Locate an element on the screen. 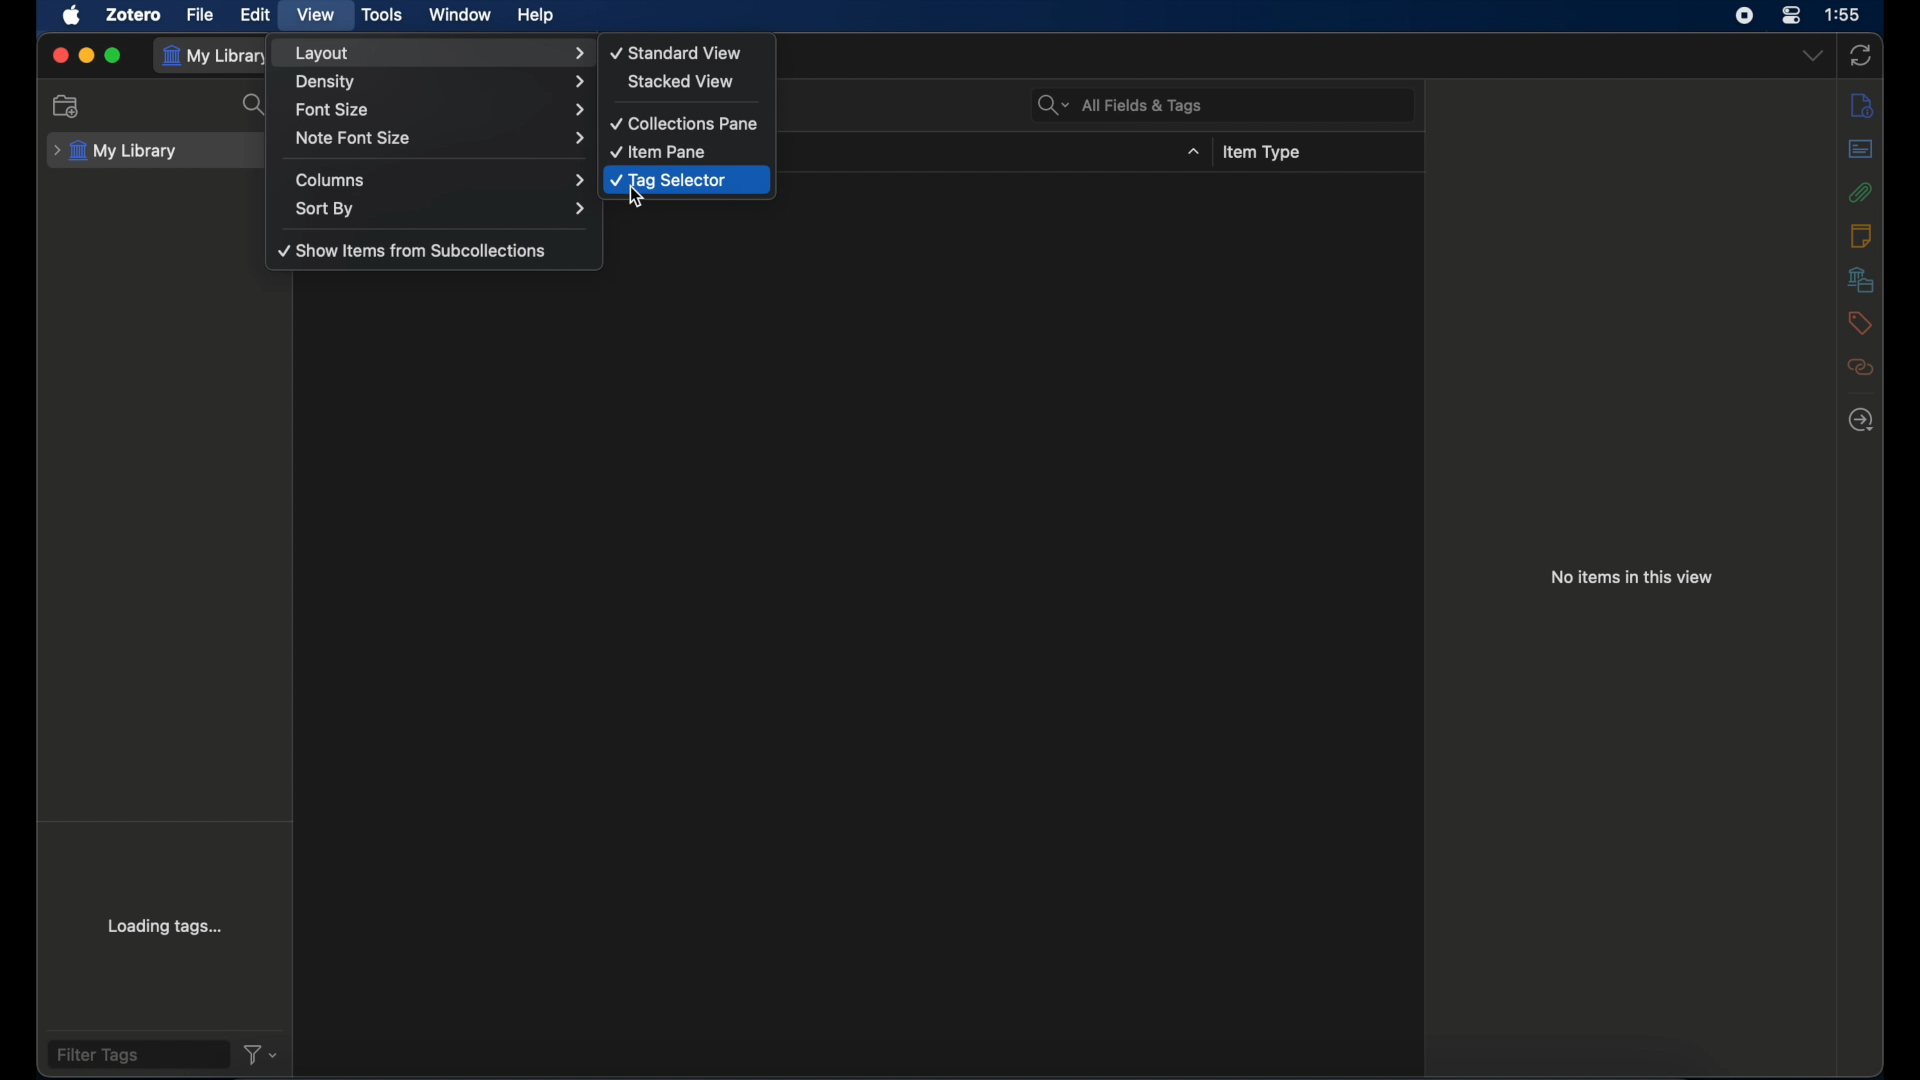 The width and height of the screenshot is (1920, 1080). no items in this view is located at coordinates (1631, 577).